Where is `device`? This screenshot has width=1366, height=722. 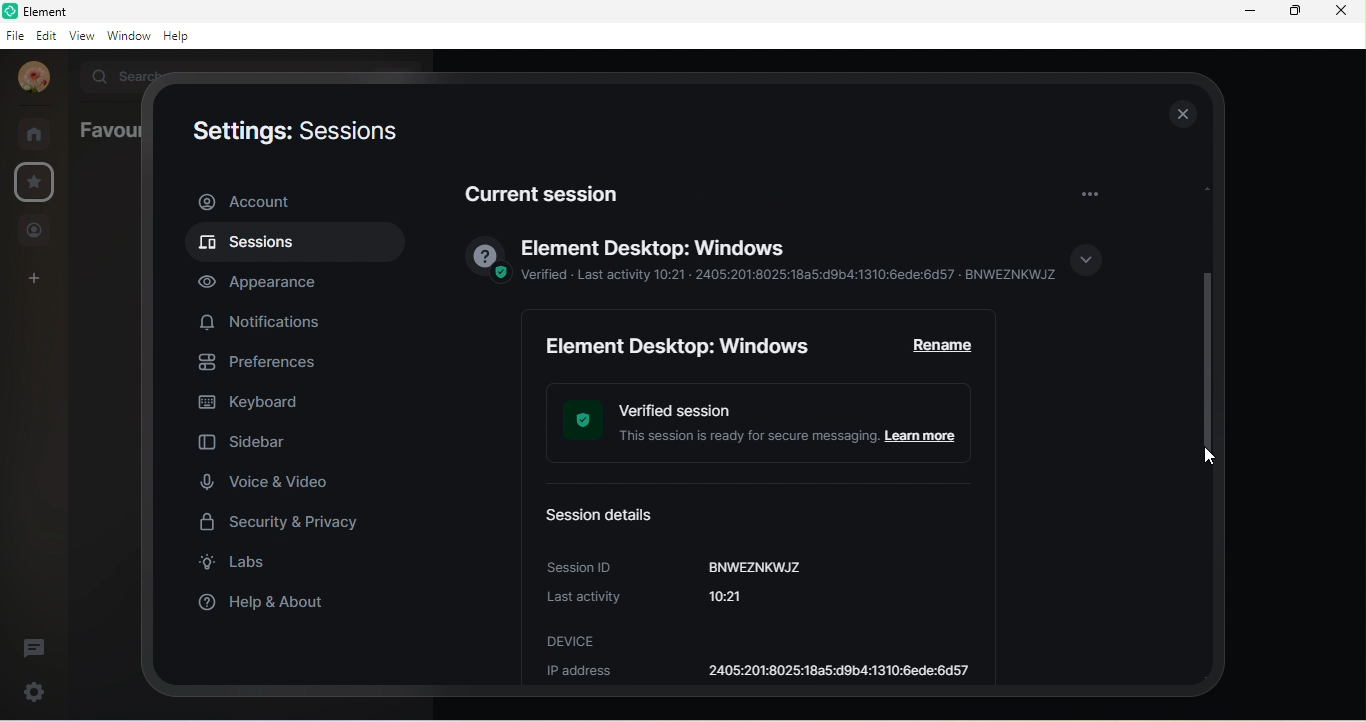 device is located at coordinates (574, 641).